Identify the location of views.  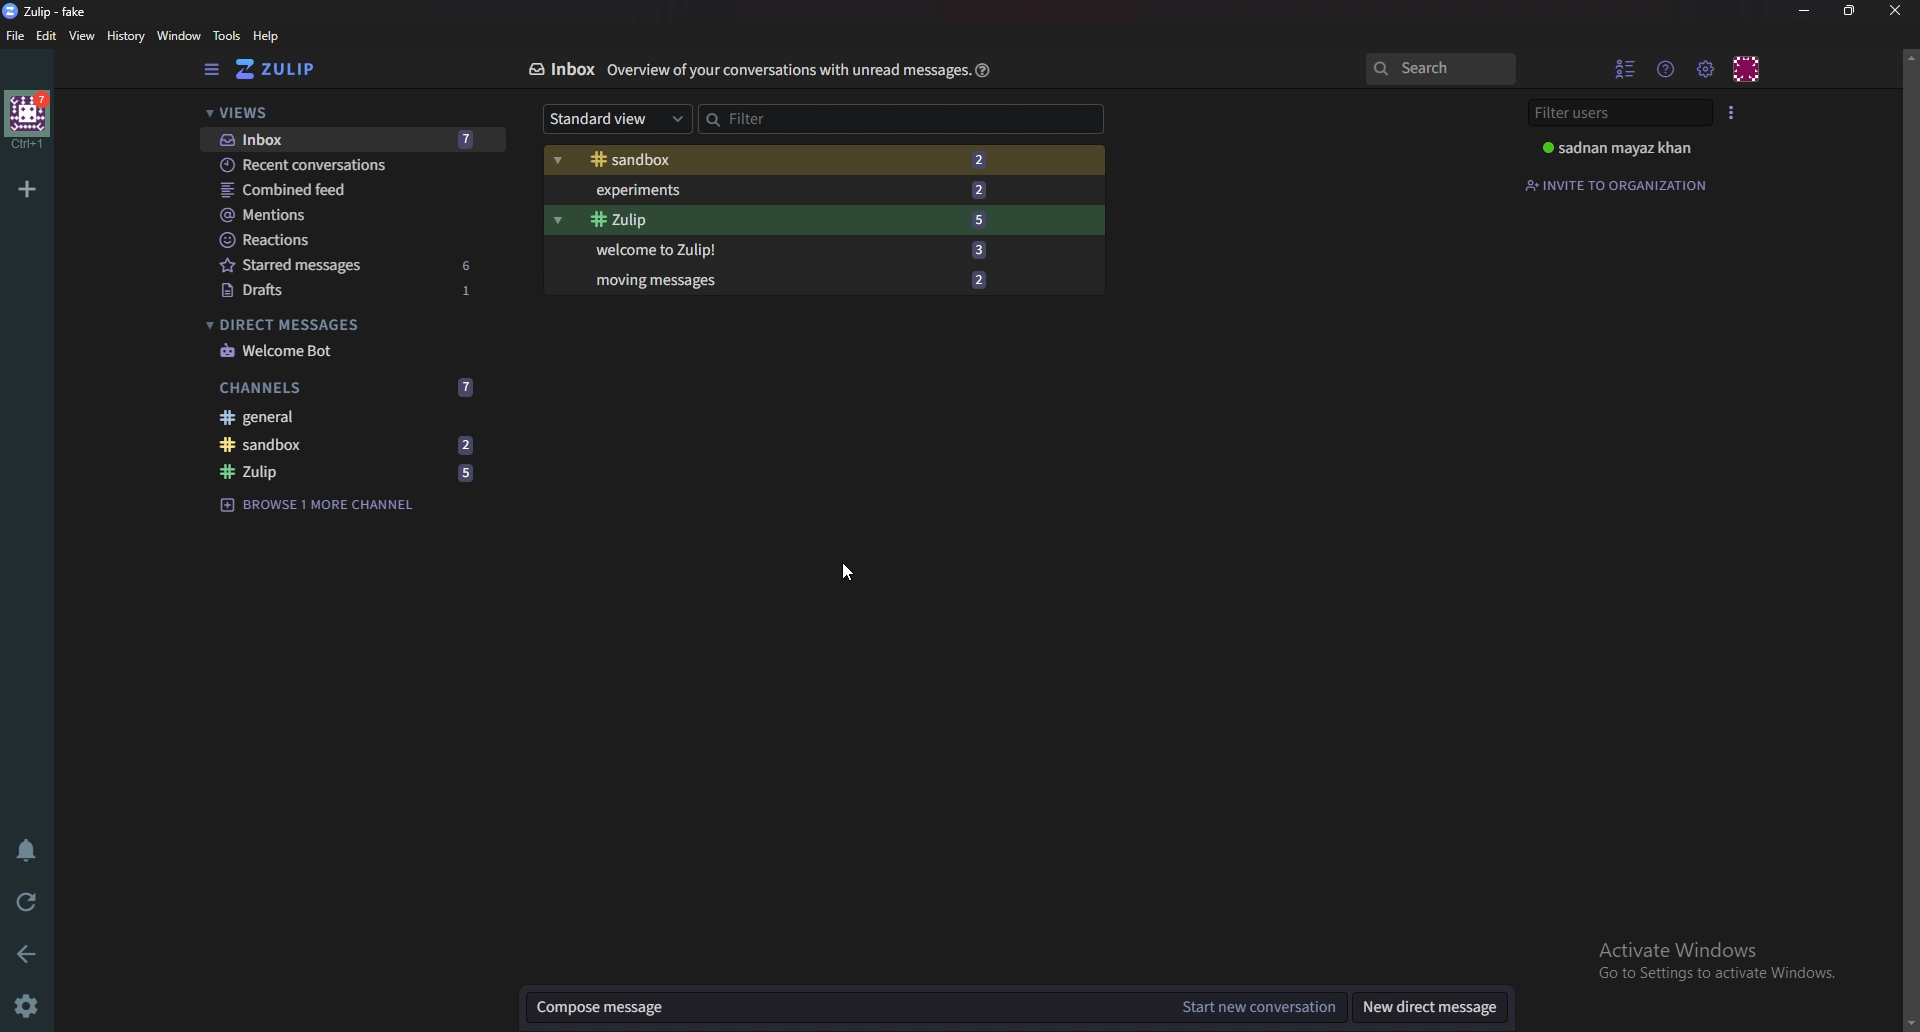
(349, 112).